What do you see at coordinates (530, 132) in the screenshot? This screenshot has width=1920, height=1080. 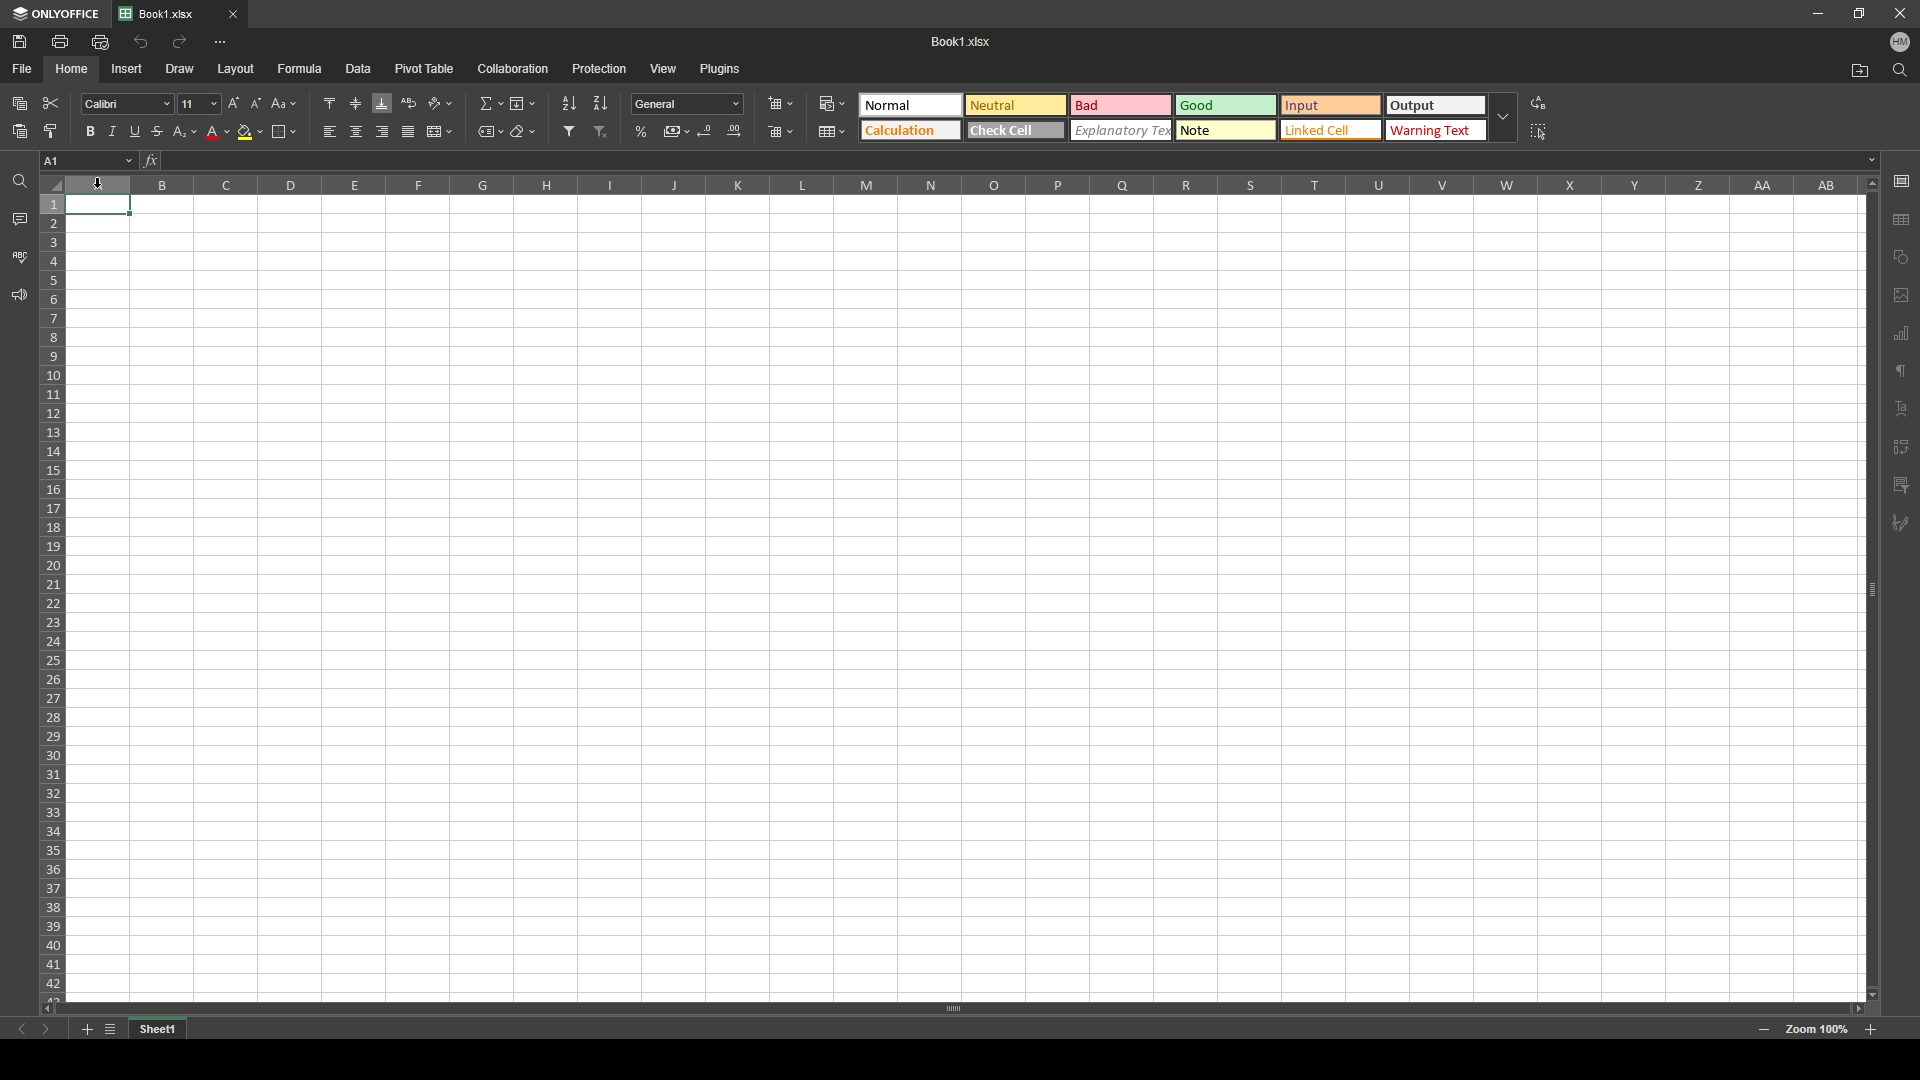 I see `clear` at bounding box center [530, 132].